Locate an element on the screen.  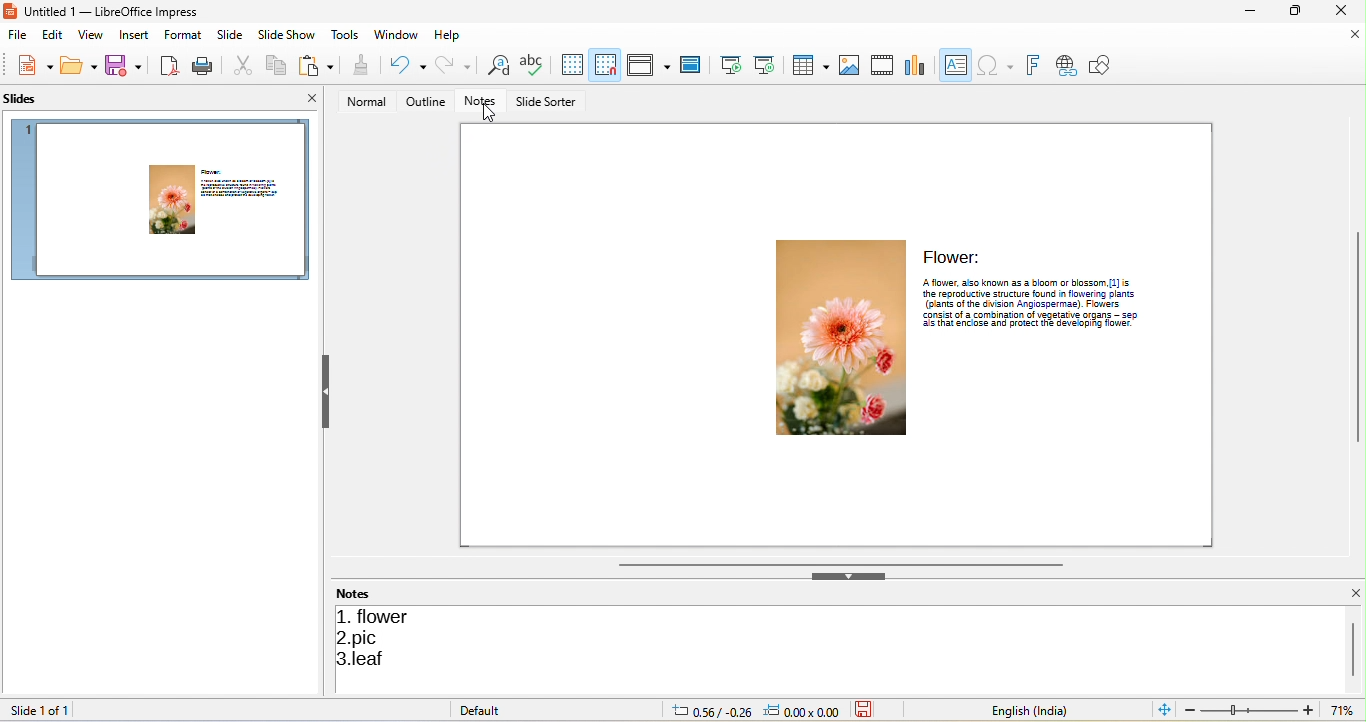
display grids is located at coordinates (567, 65).